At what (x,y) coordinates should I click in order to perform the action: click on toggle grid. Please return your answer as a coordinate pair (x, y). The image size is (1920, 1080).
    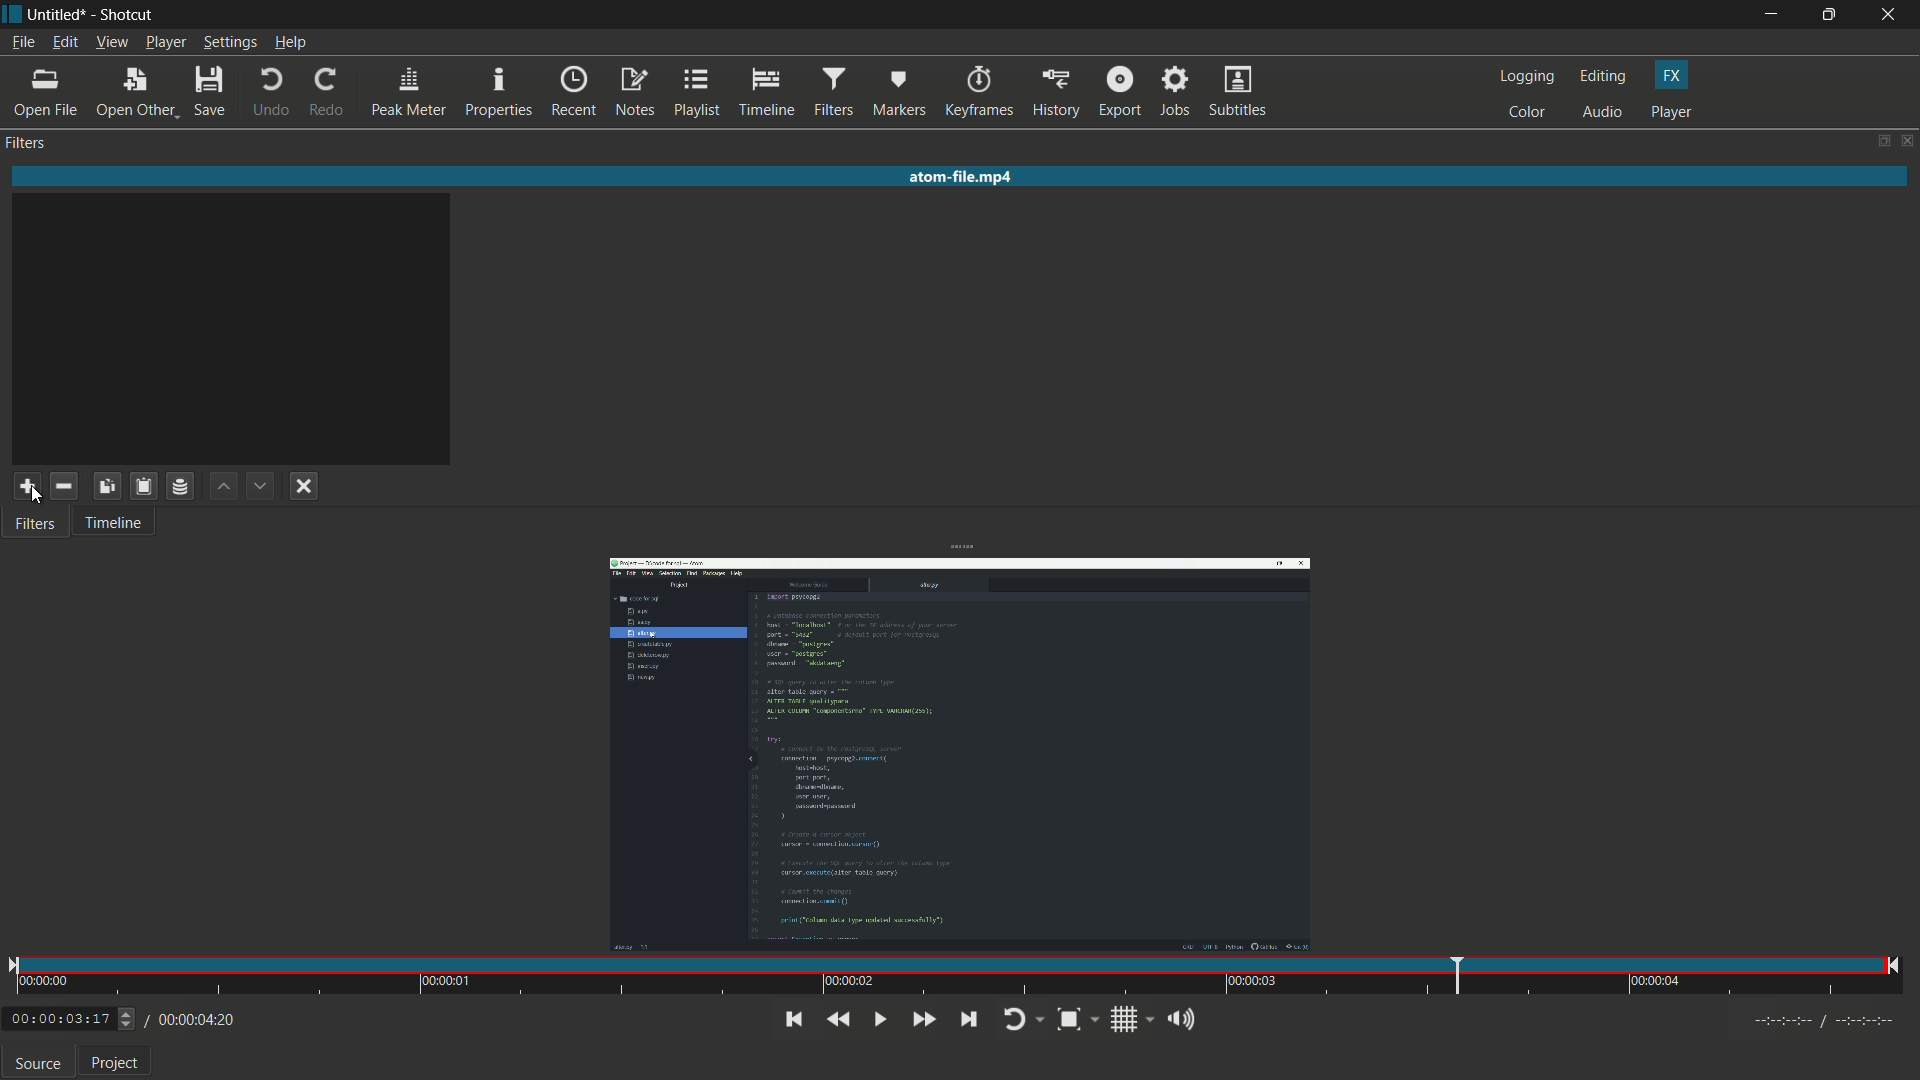
    Looking at the image, I should click on (1133, 1021).